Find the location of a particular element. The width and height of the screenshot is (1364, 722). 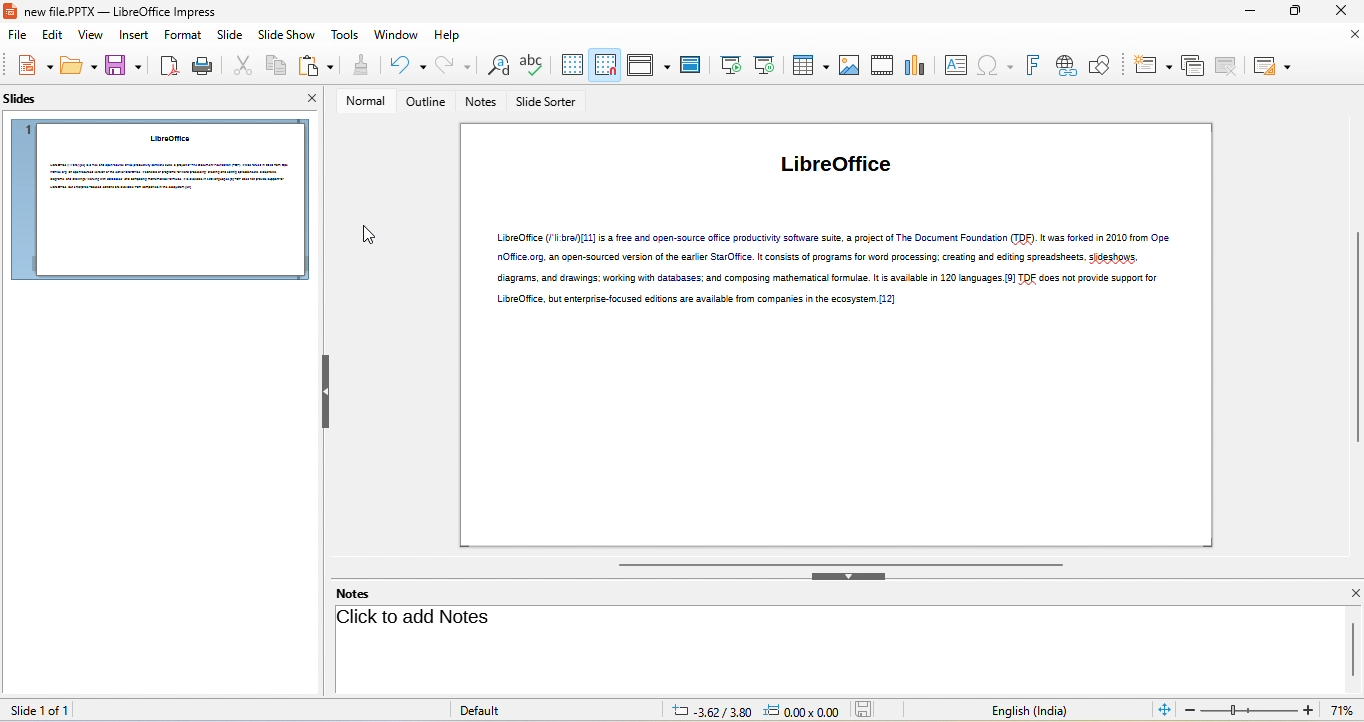

the document has not been modified since the last save is located at coordinates (871, 710).